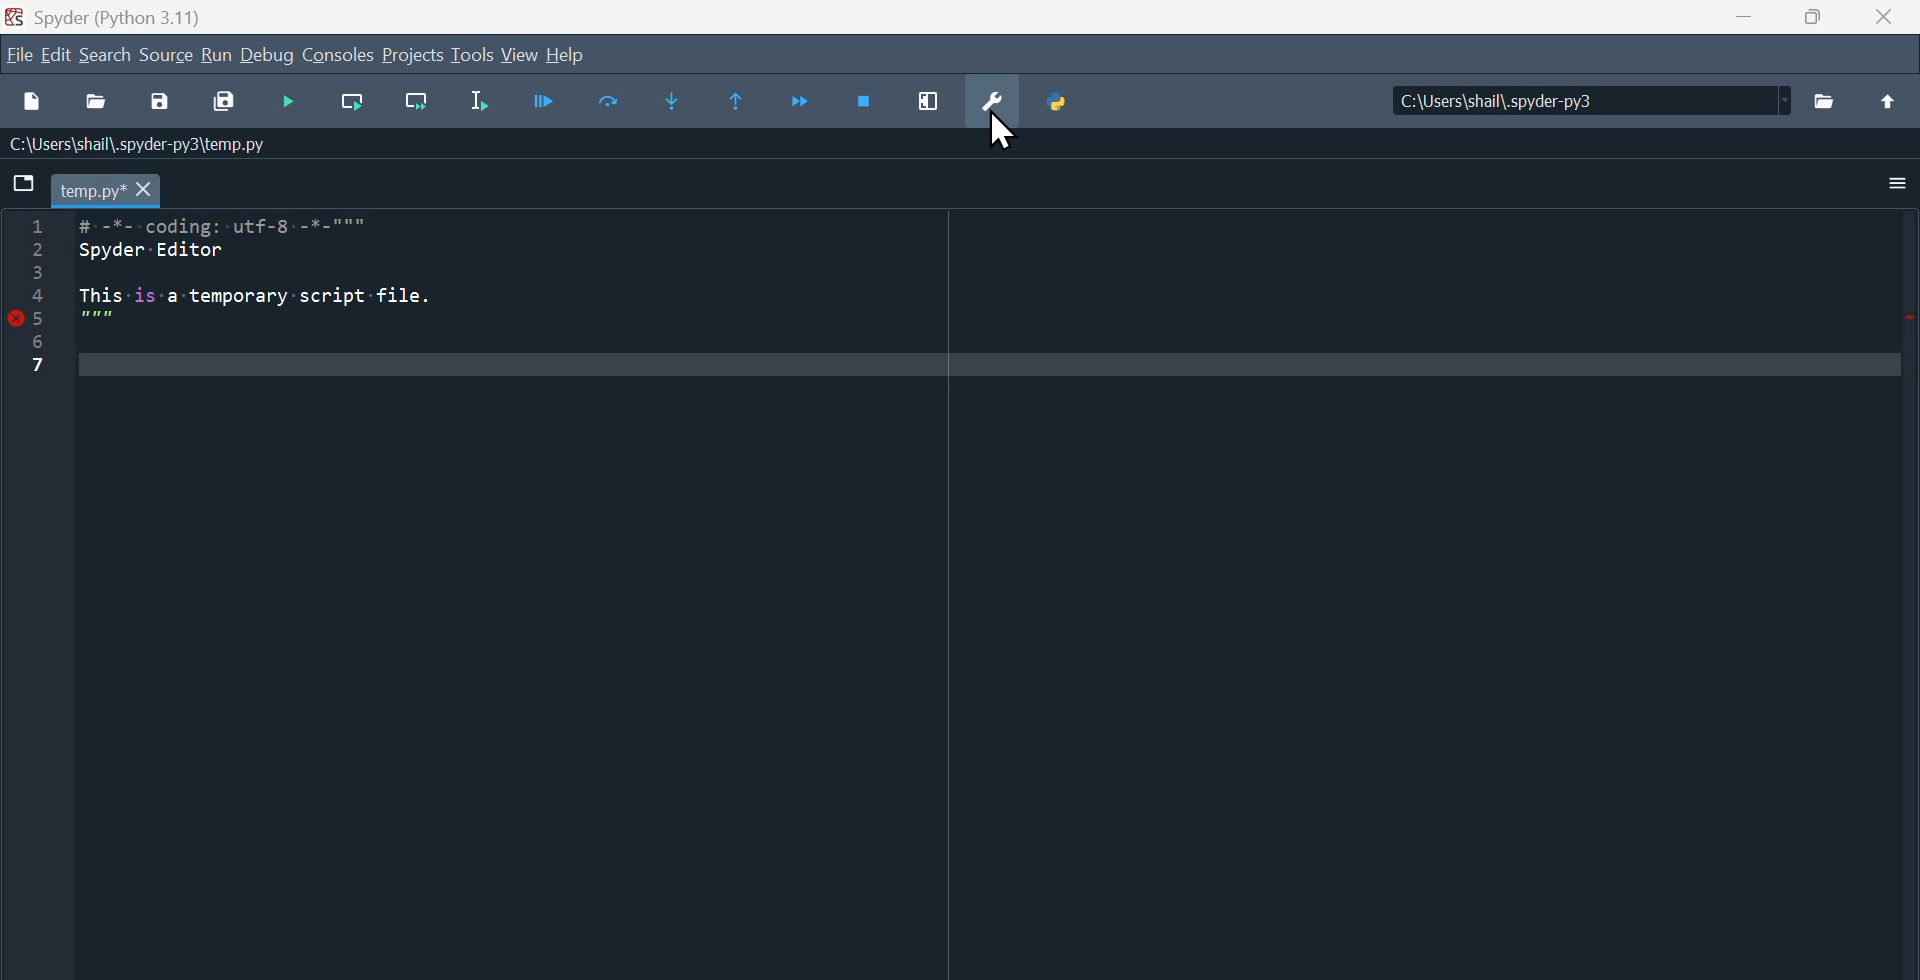  Describe the element at coordinates (686, 101) in the screenshot. I see `Step in to function` at that location.